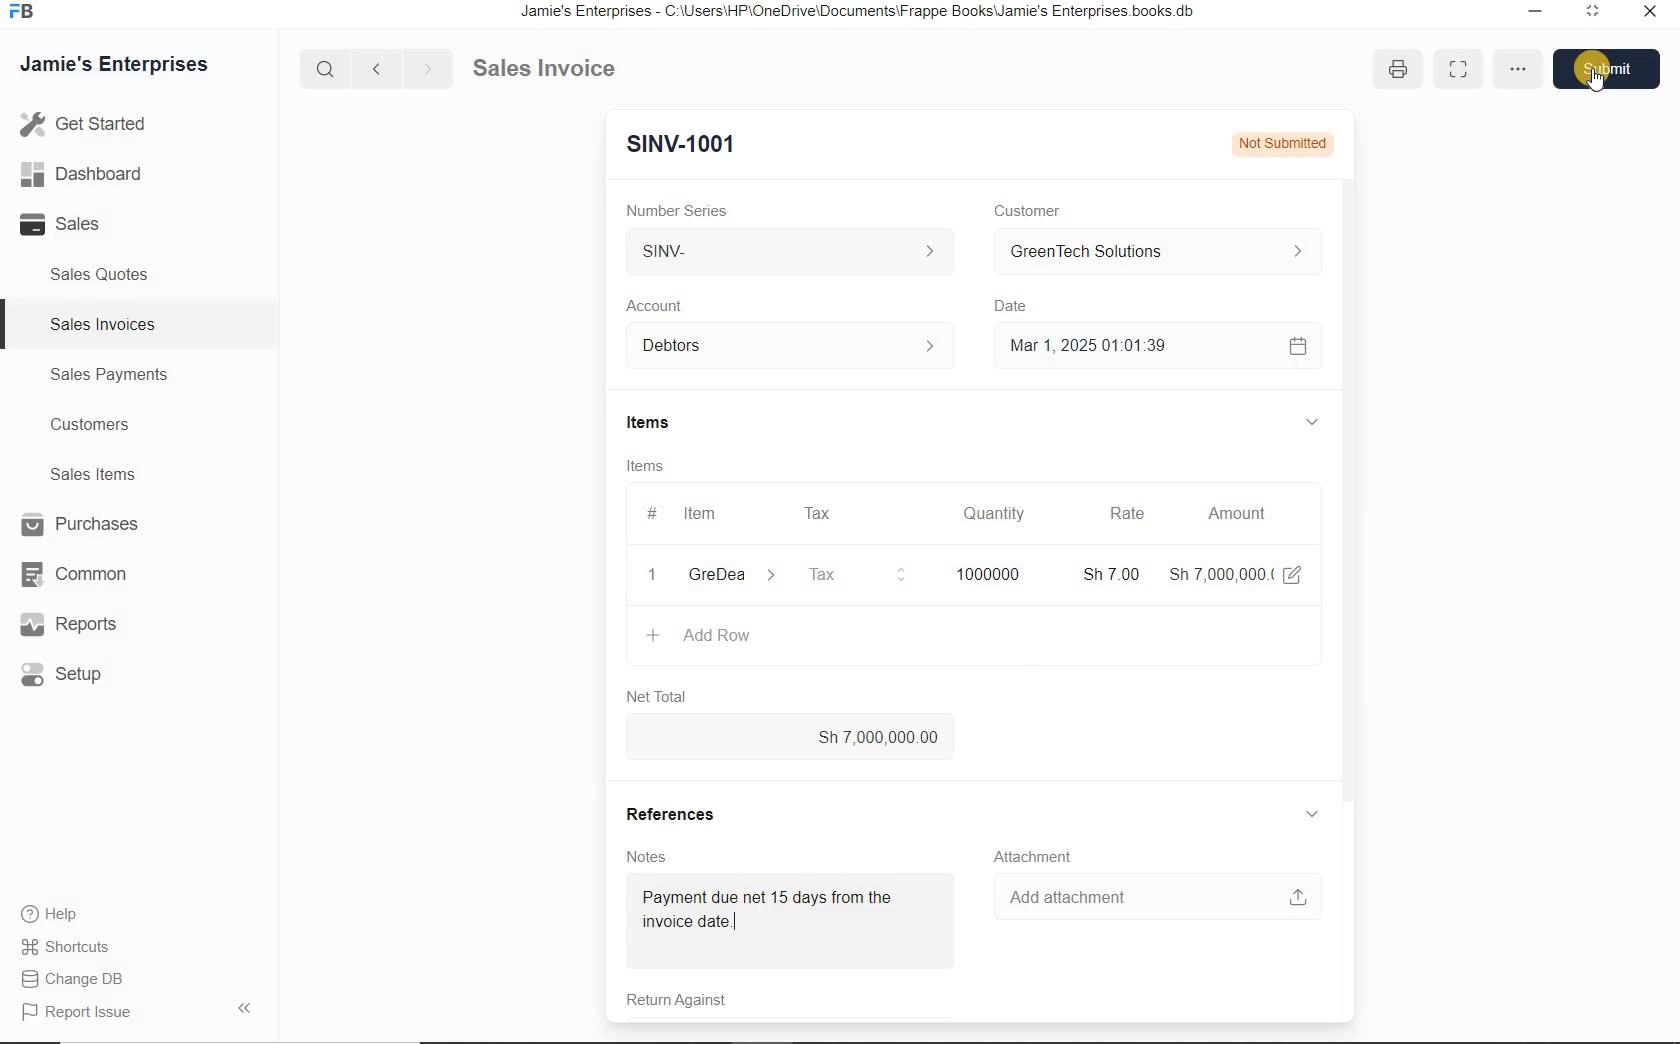  Describe the element at coordinates (1609, 68) in the screenshot. I see `submit` at that location.